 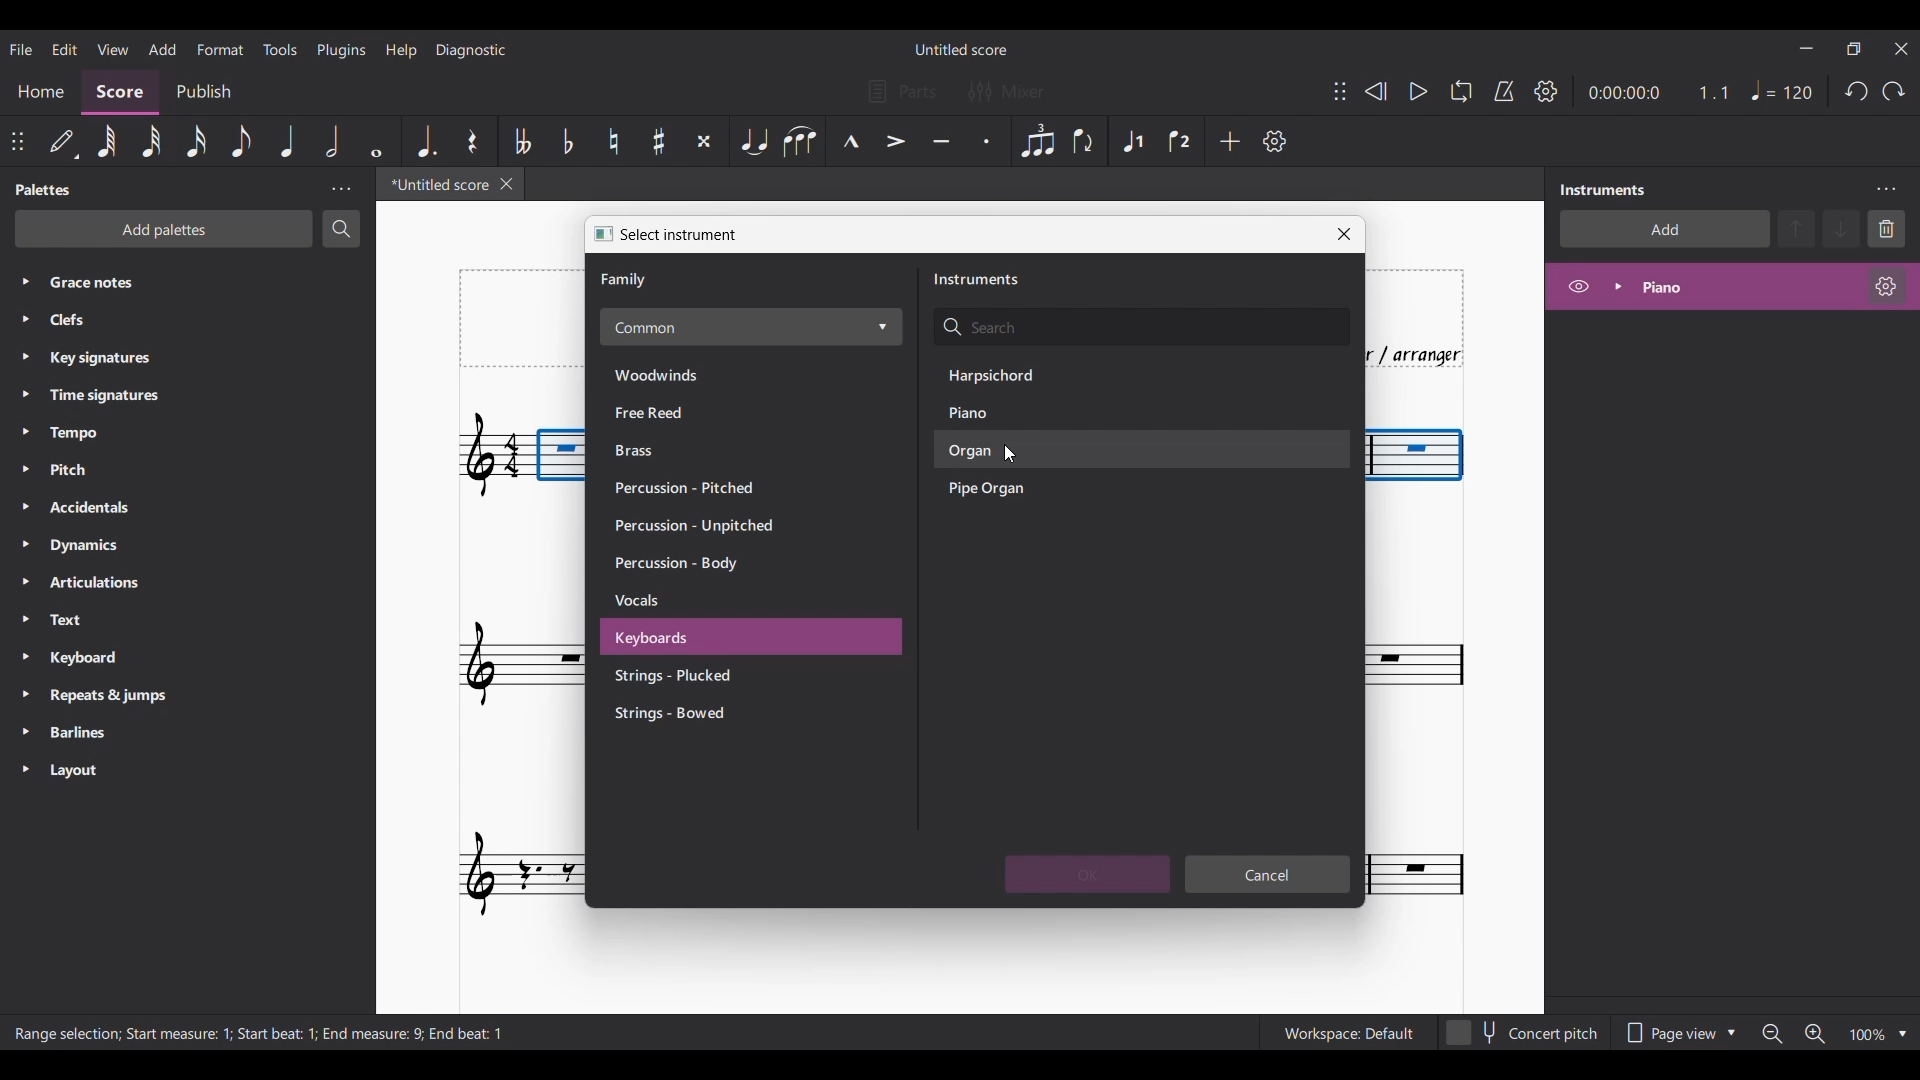 I want to click on Panel settings, so click(x=341, y=189).